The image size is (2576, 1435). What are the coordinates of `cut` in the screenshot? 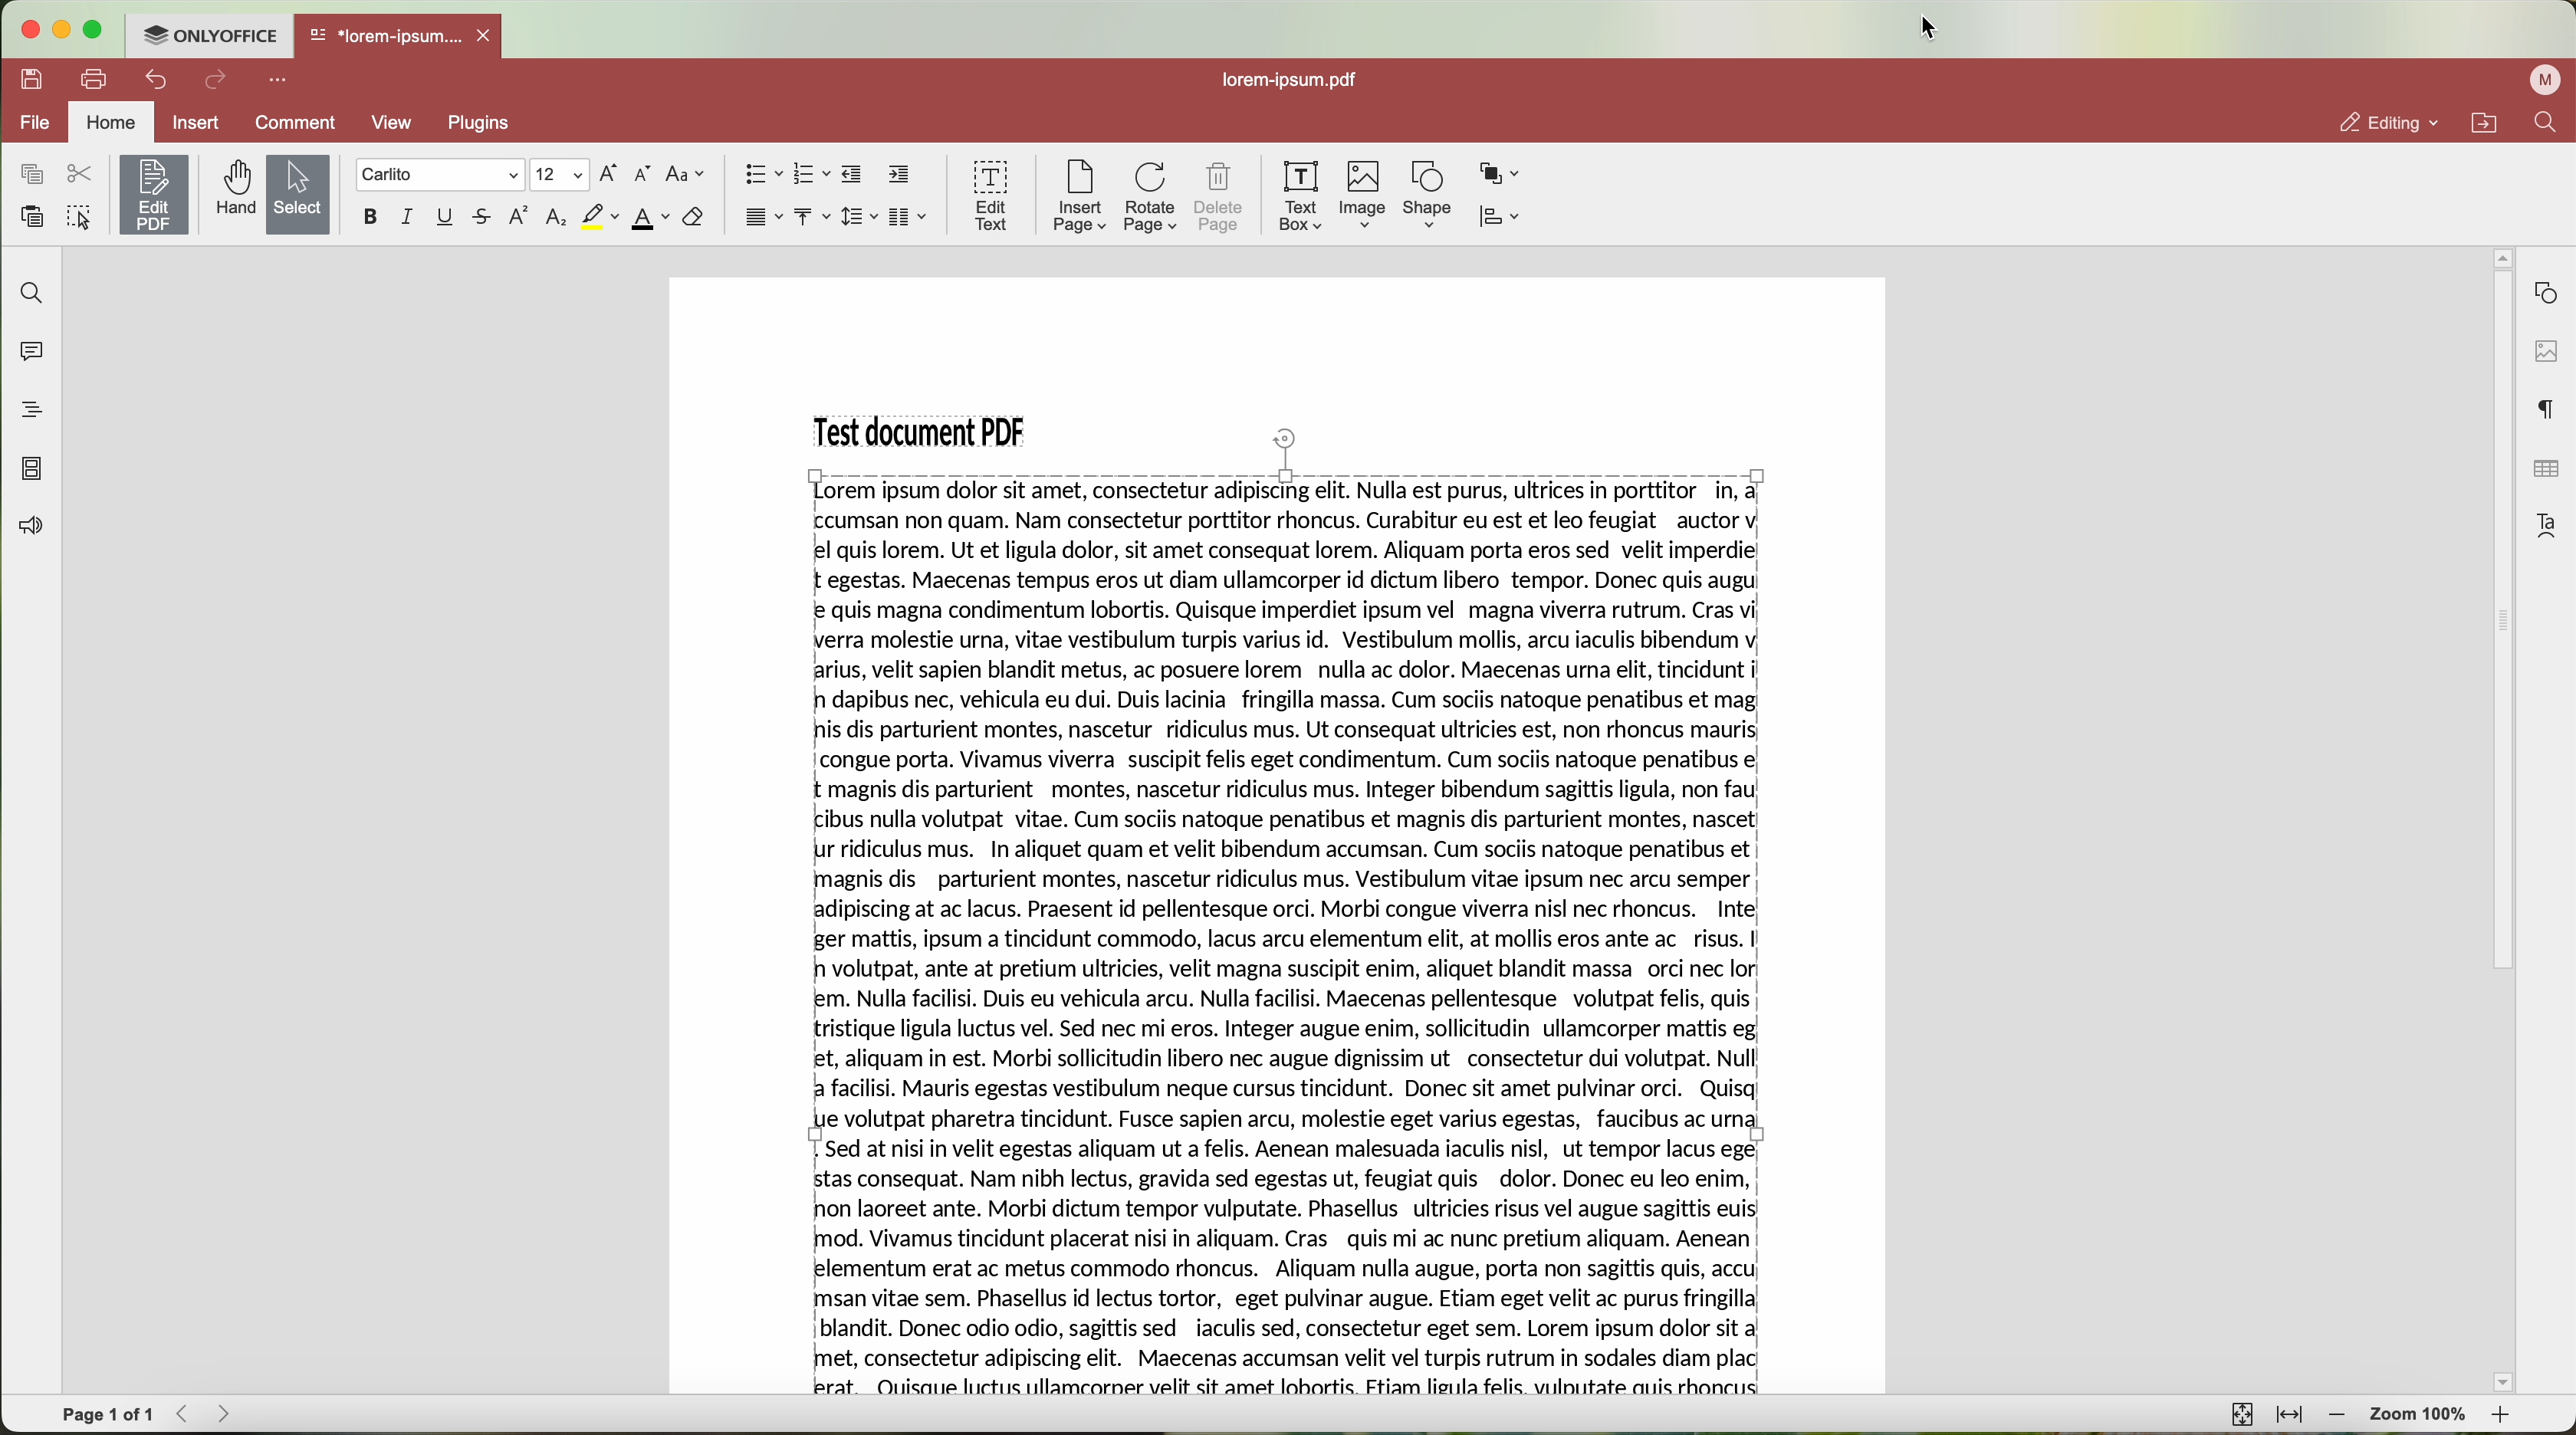 It's located at (82, 175).